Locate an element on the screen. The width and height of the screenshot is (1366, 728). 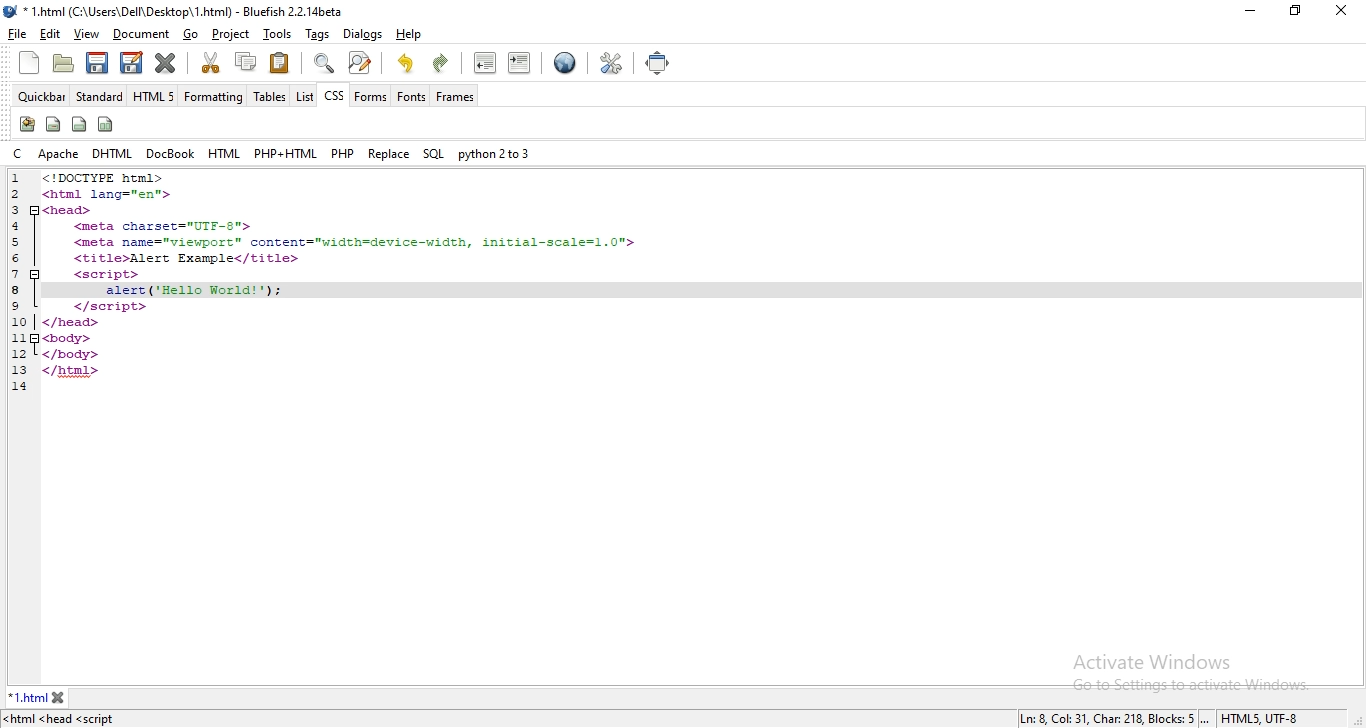
1.html is located at coordinates (27, 697).